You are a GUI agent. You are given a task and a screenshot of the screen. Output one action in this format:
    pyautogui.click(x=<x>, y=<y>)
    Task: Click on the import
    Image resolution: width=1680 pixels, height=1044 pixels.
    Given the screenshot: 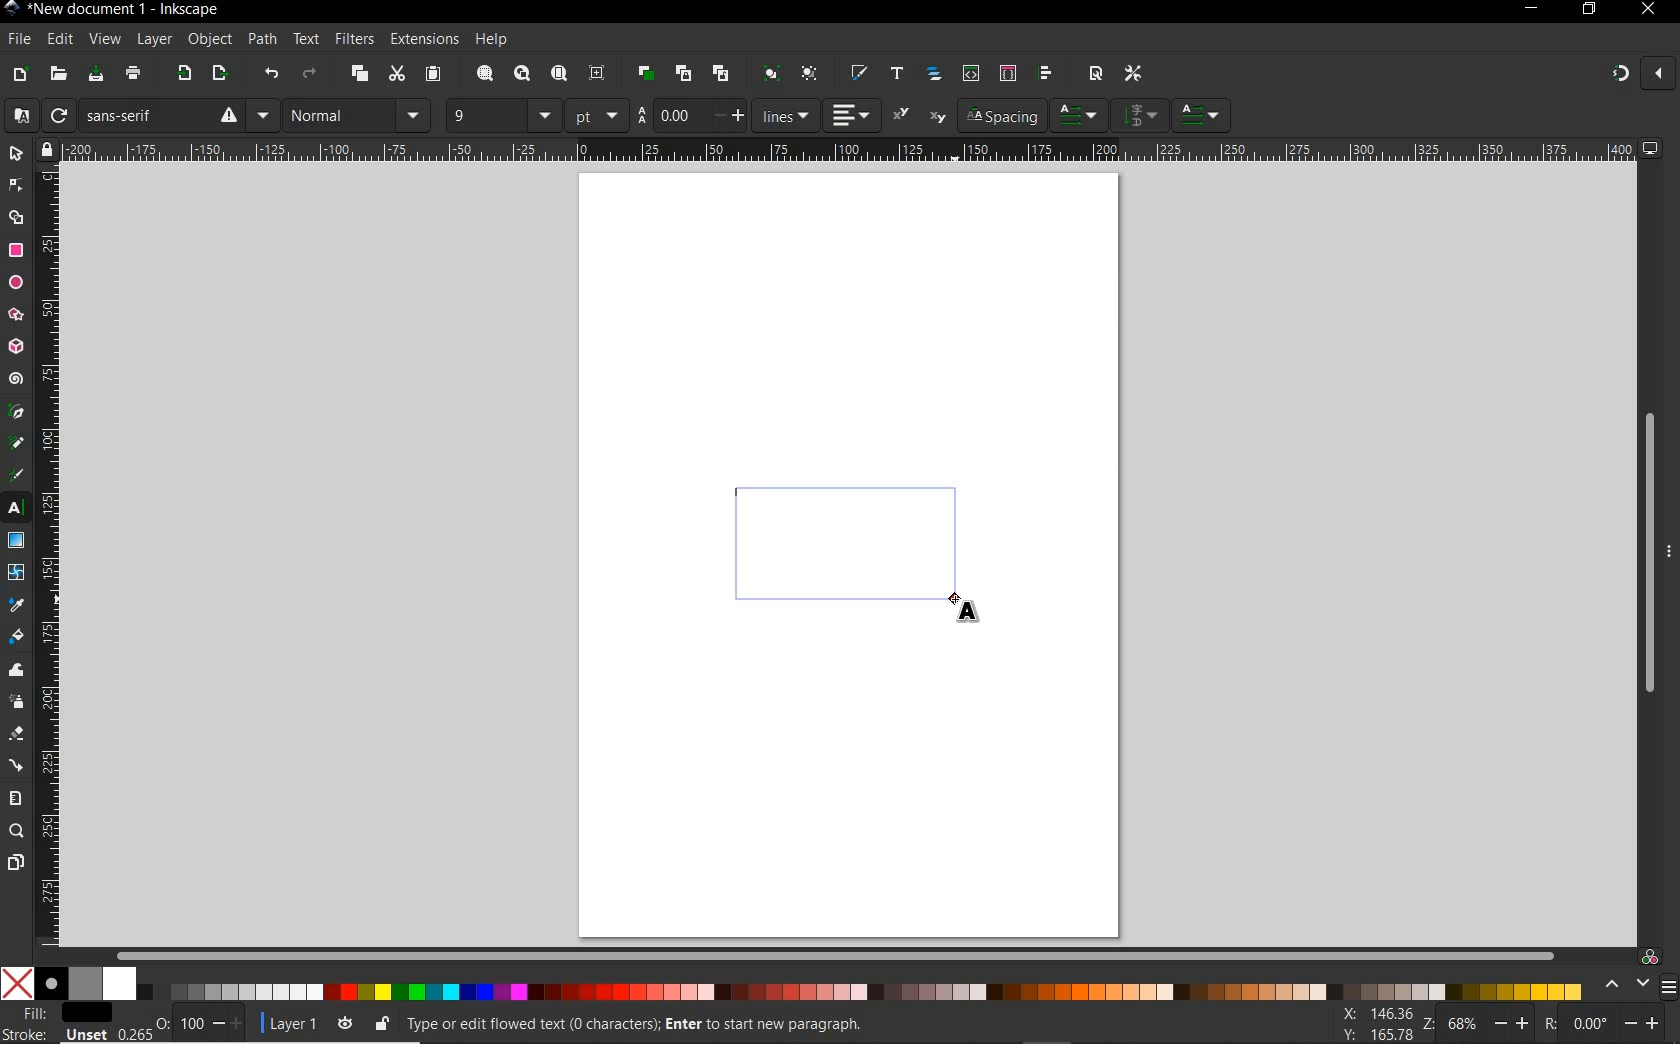 What is the action you would take?
    pyautogui.click(x=183, y=75)
    